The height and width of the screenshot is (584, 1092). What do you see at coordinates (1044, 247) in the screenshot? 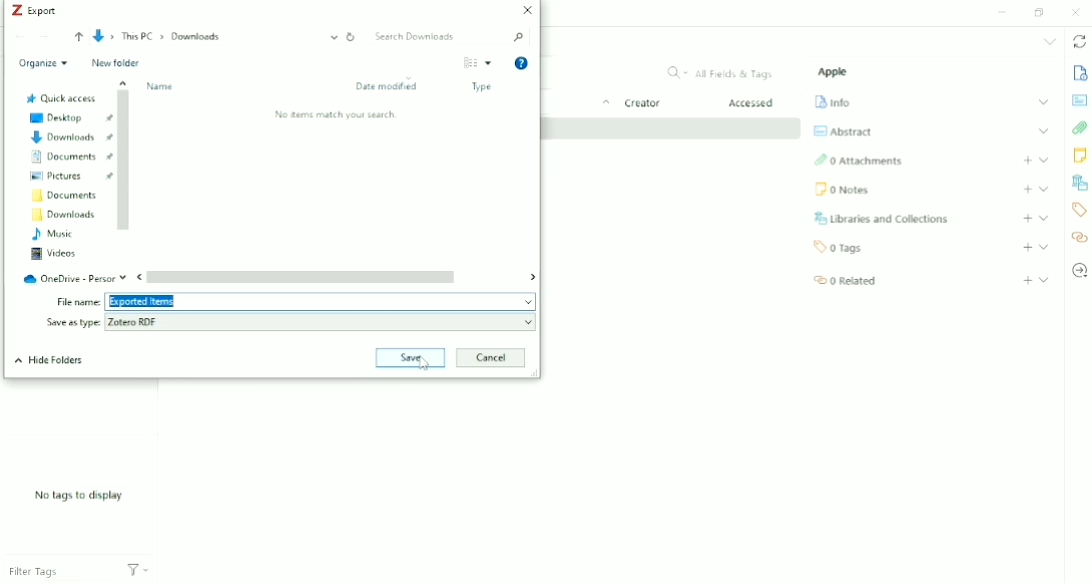
I see `Expand section` at bounding box center [1044, 247].